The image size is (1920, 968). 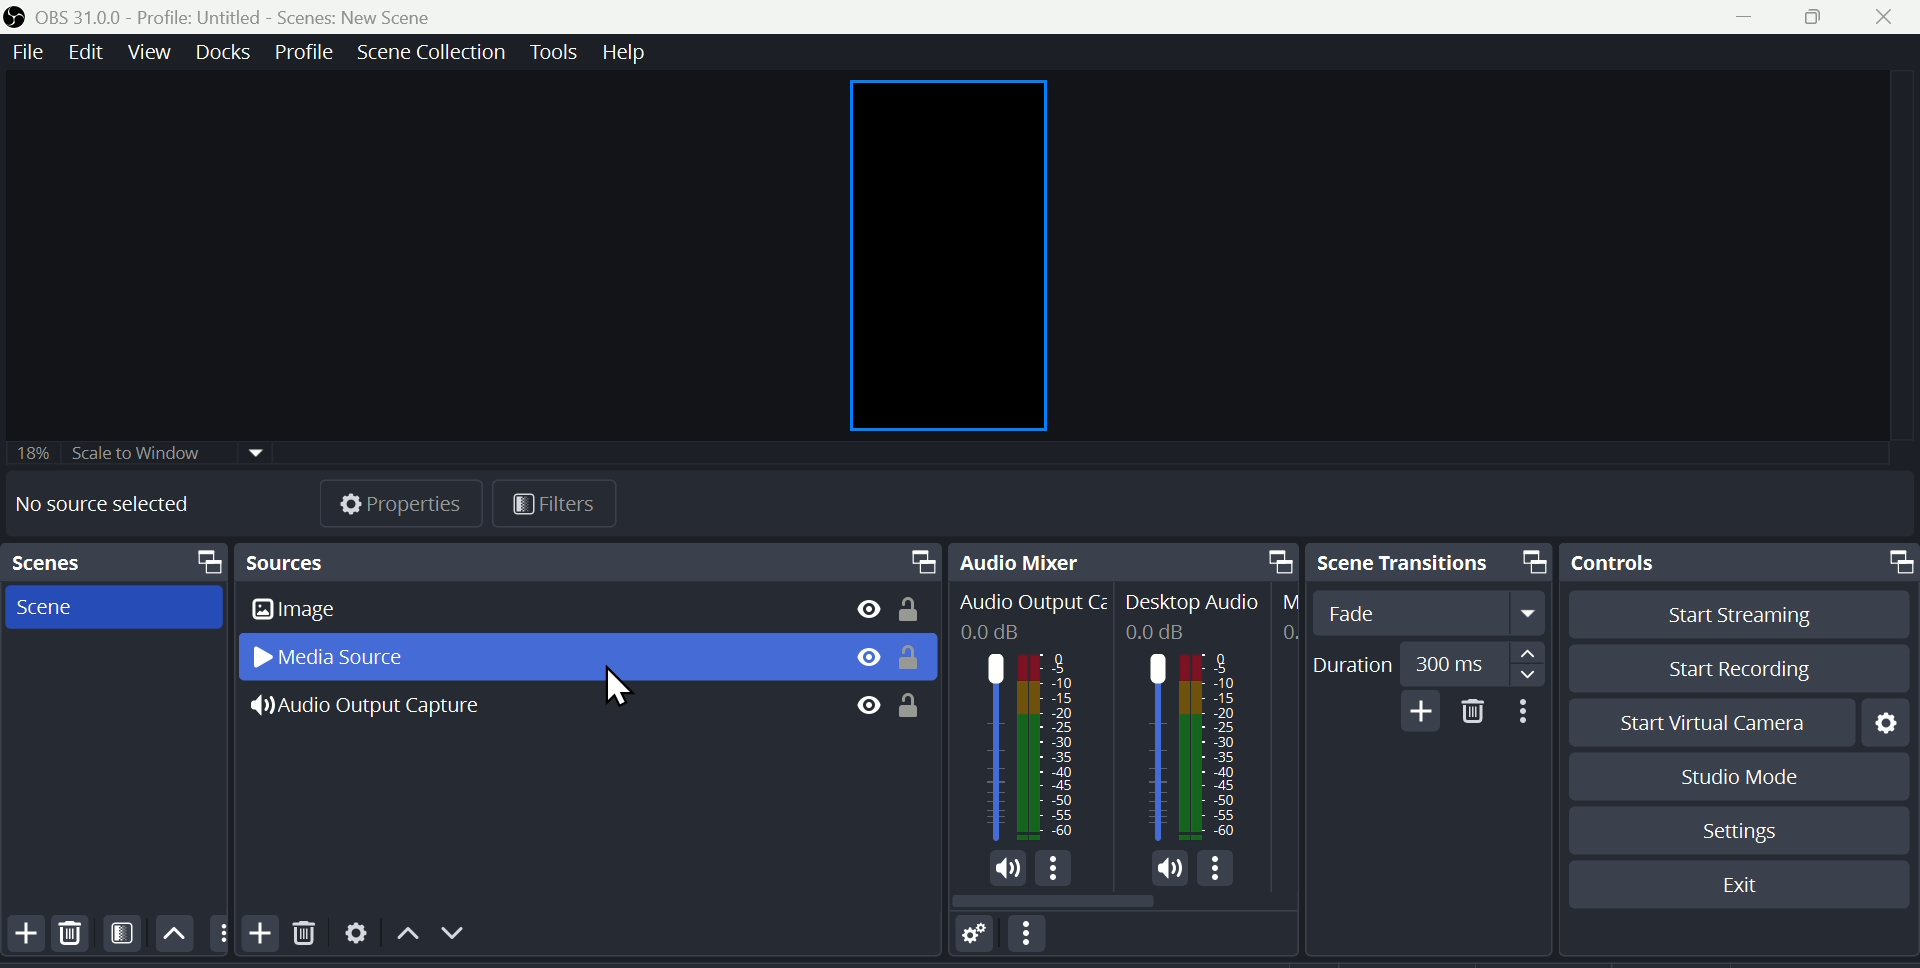 What do you see at coordinates (607, 687) in the screenshot?
I see `Cursor` at bounding box center [607, 687].